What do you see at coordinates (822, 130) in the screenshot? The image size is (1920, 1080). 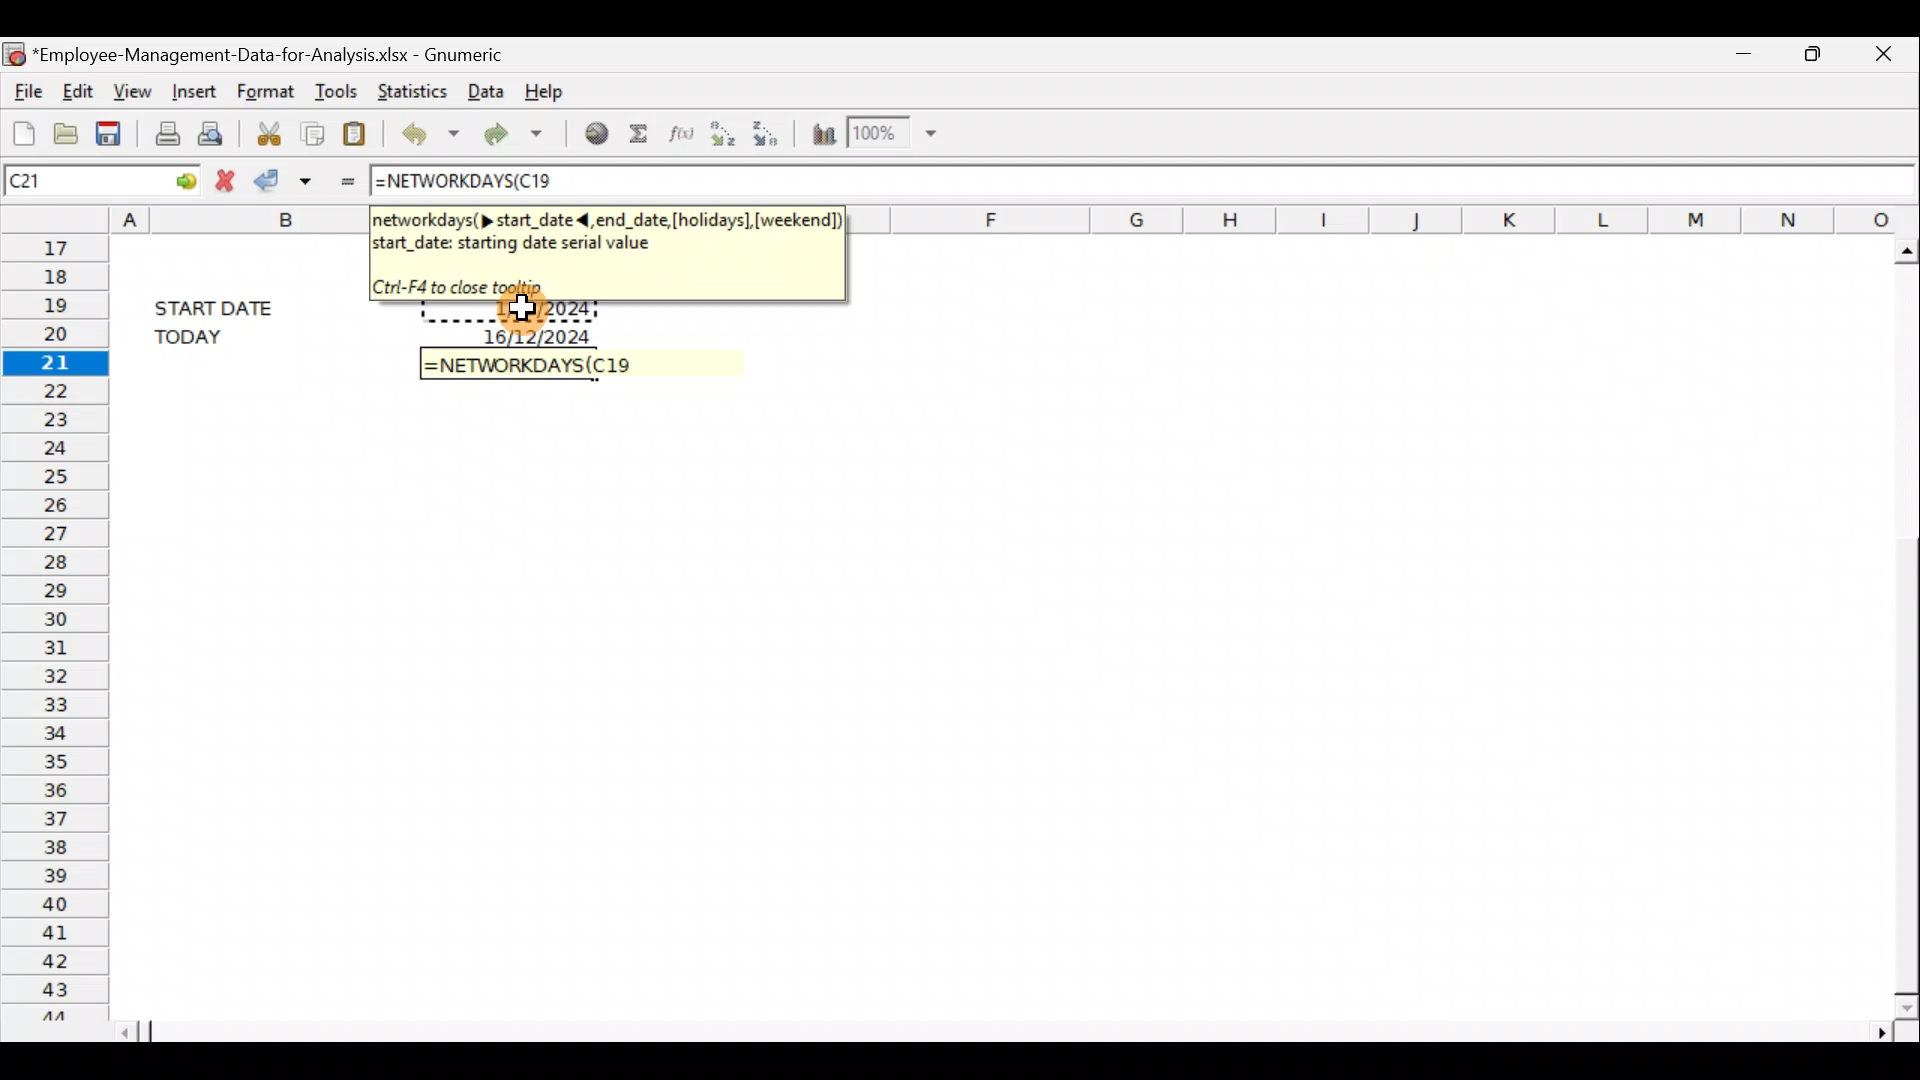 I see `Insert a chart` at bounding box center [822, 130].